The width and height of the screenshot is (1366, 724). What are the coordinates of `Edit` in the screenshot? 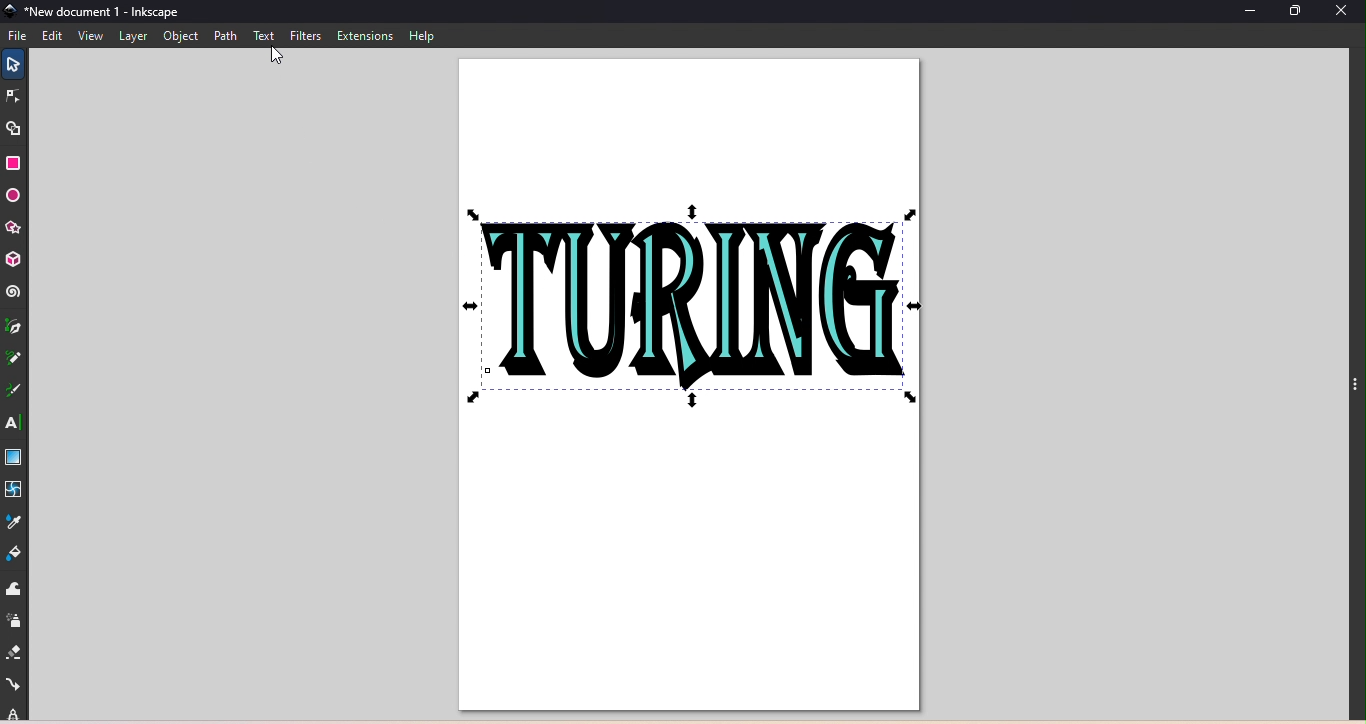 It's located at (52, 36).